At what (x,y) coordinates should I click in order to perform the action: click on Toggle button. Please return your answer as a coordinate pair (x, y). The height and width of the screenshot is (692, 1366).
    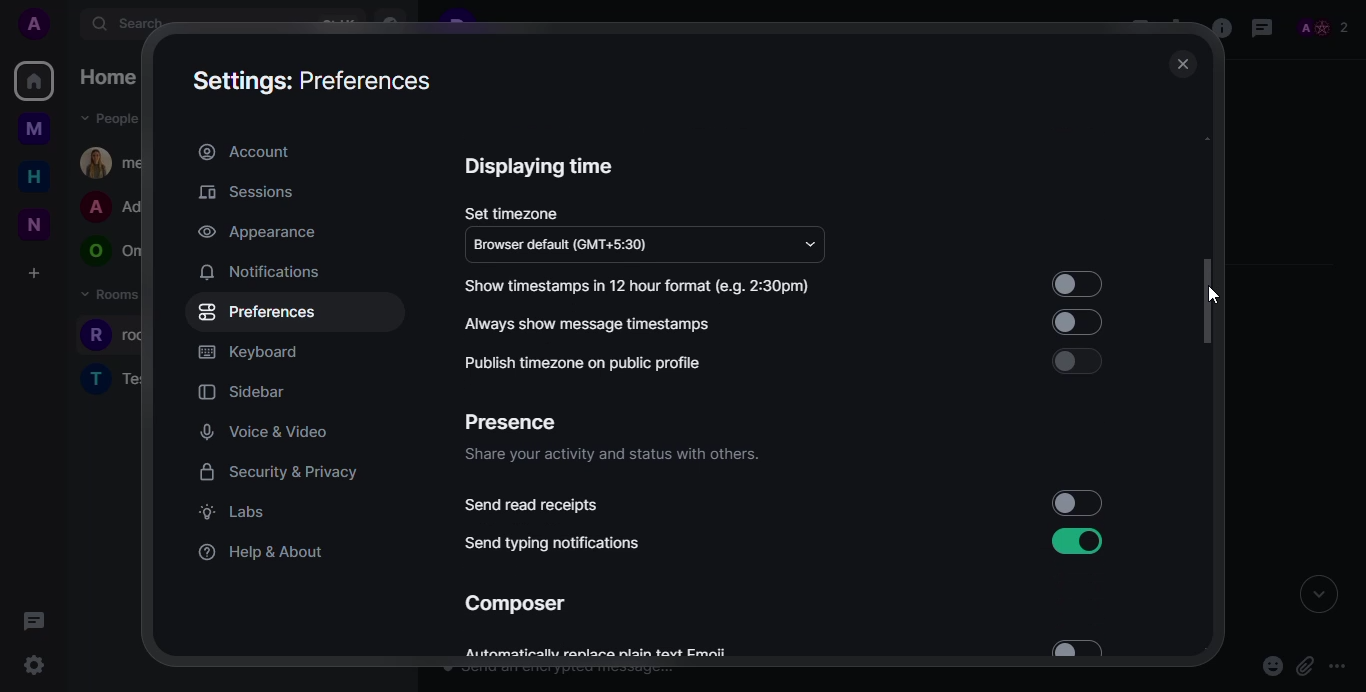
    Looking at the image, I should click on (1076, 502).